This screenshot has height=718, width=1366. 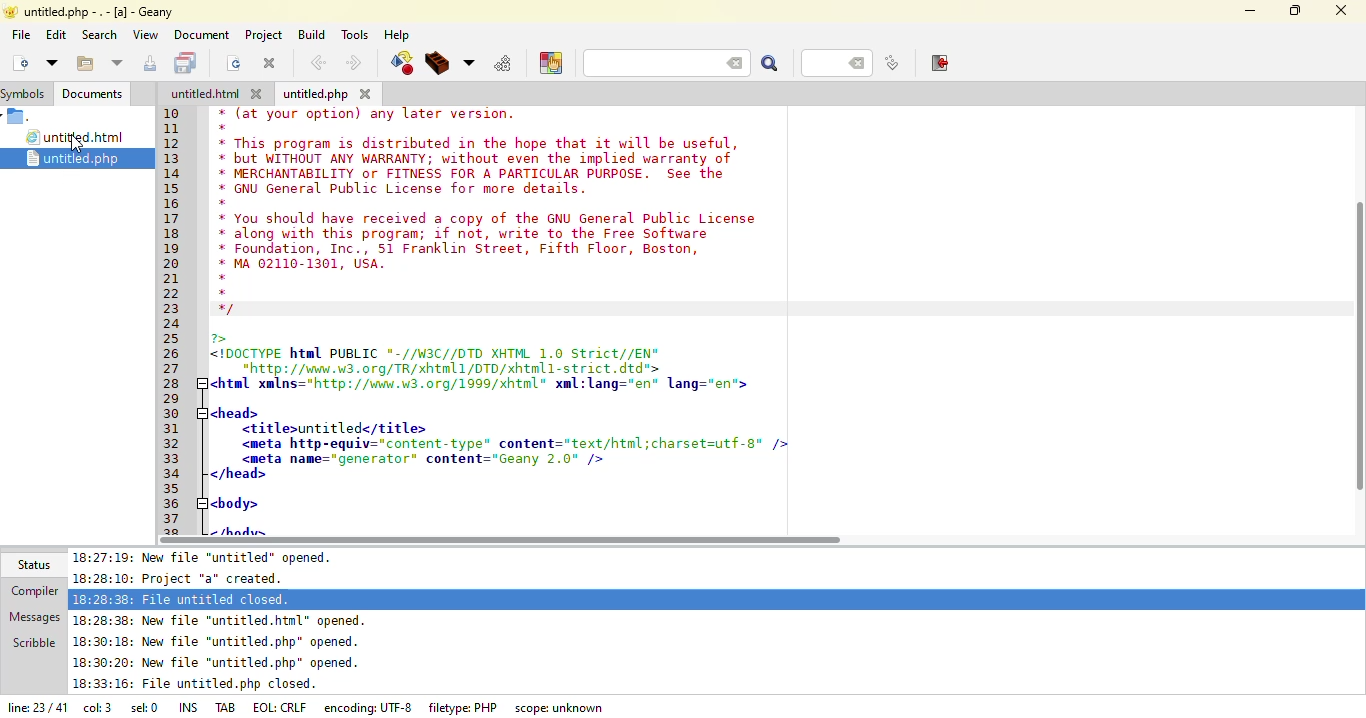 I want to click on status, so click(x=32, y=564).